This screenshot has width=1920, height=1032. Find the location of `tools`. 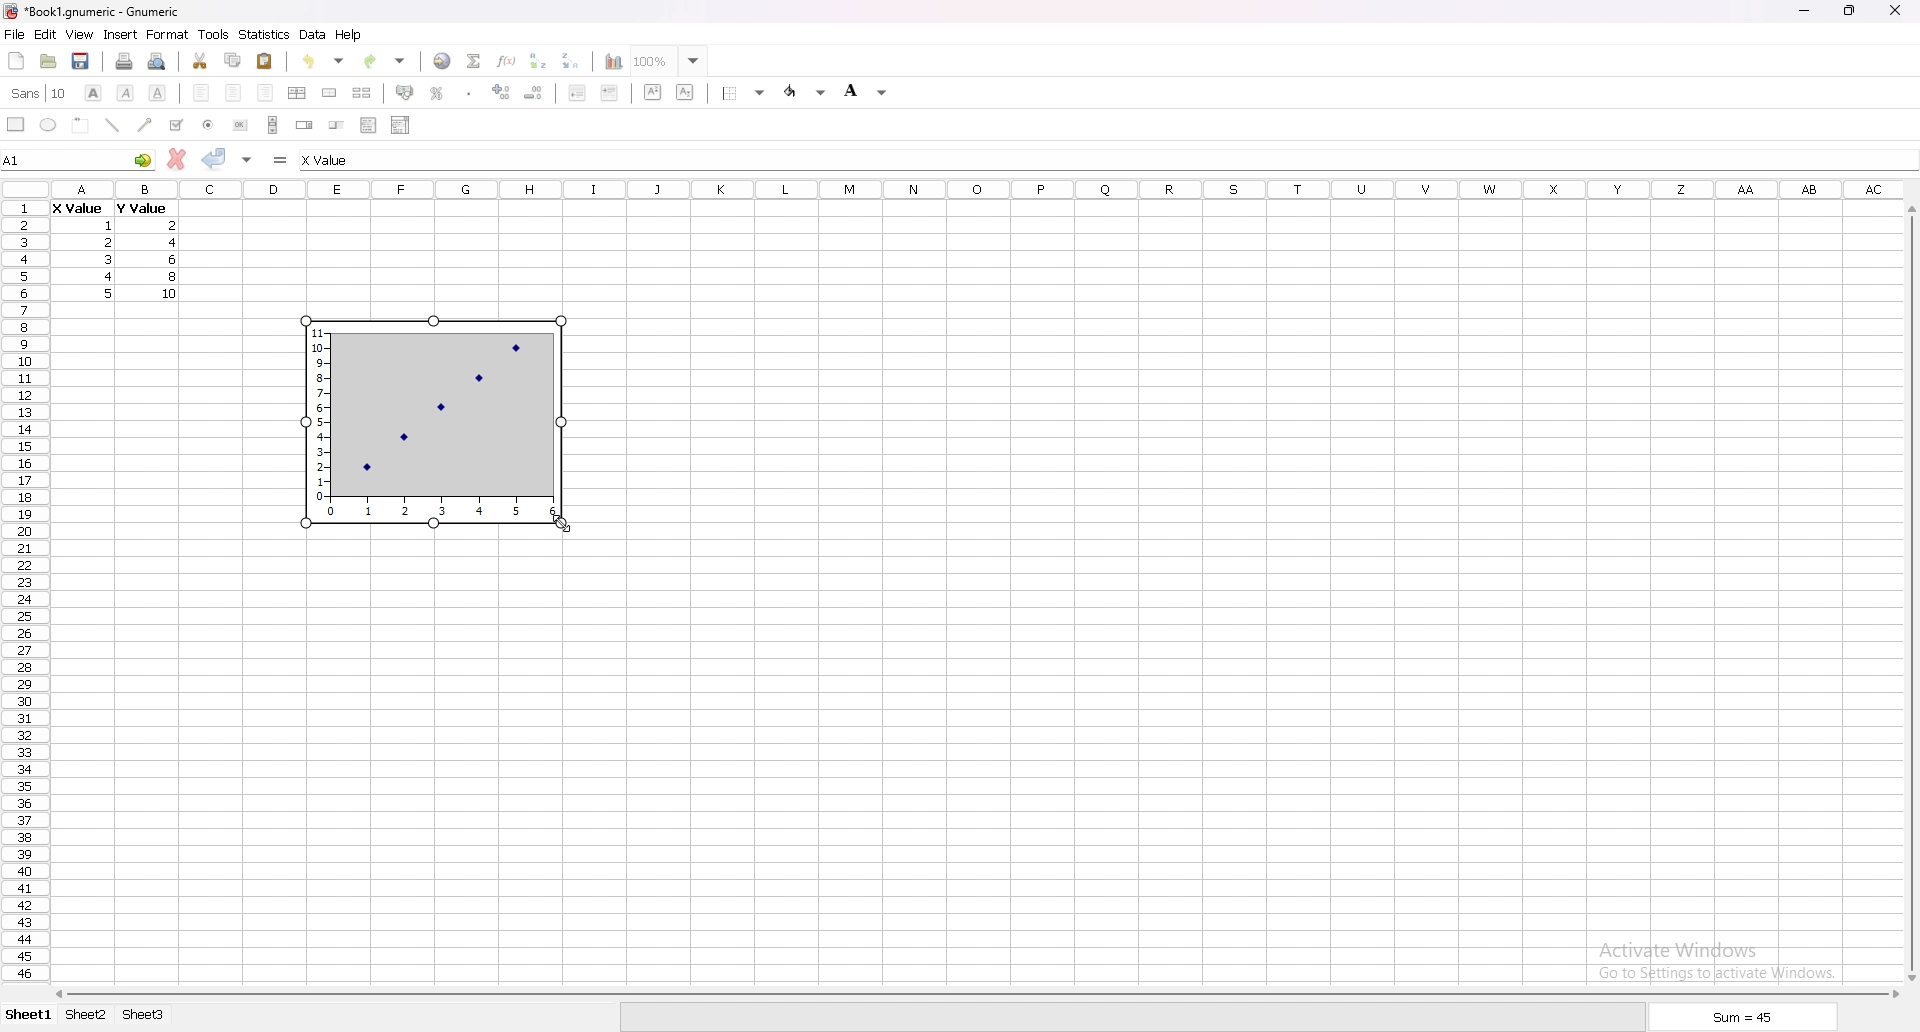

tools is located at coordinates (213, 34).